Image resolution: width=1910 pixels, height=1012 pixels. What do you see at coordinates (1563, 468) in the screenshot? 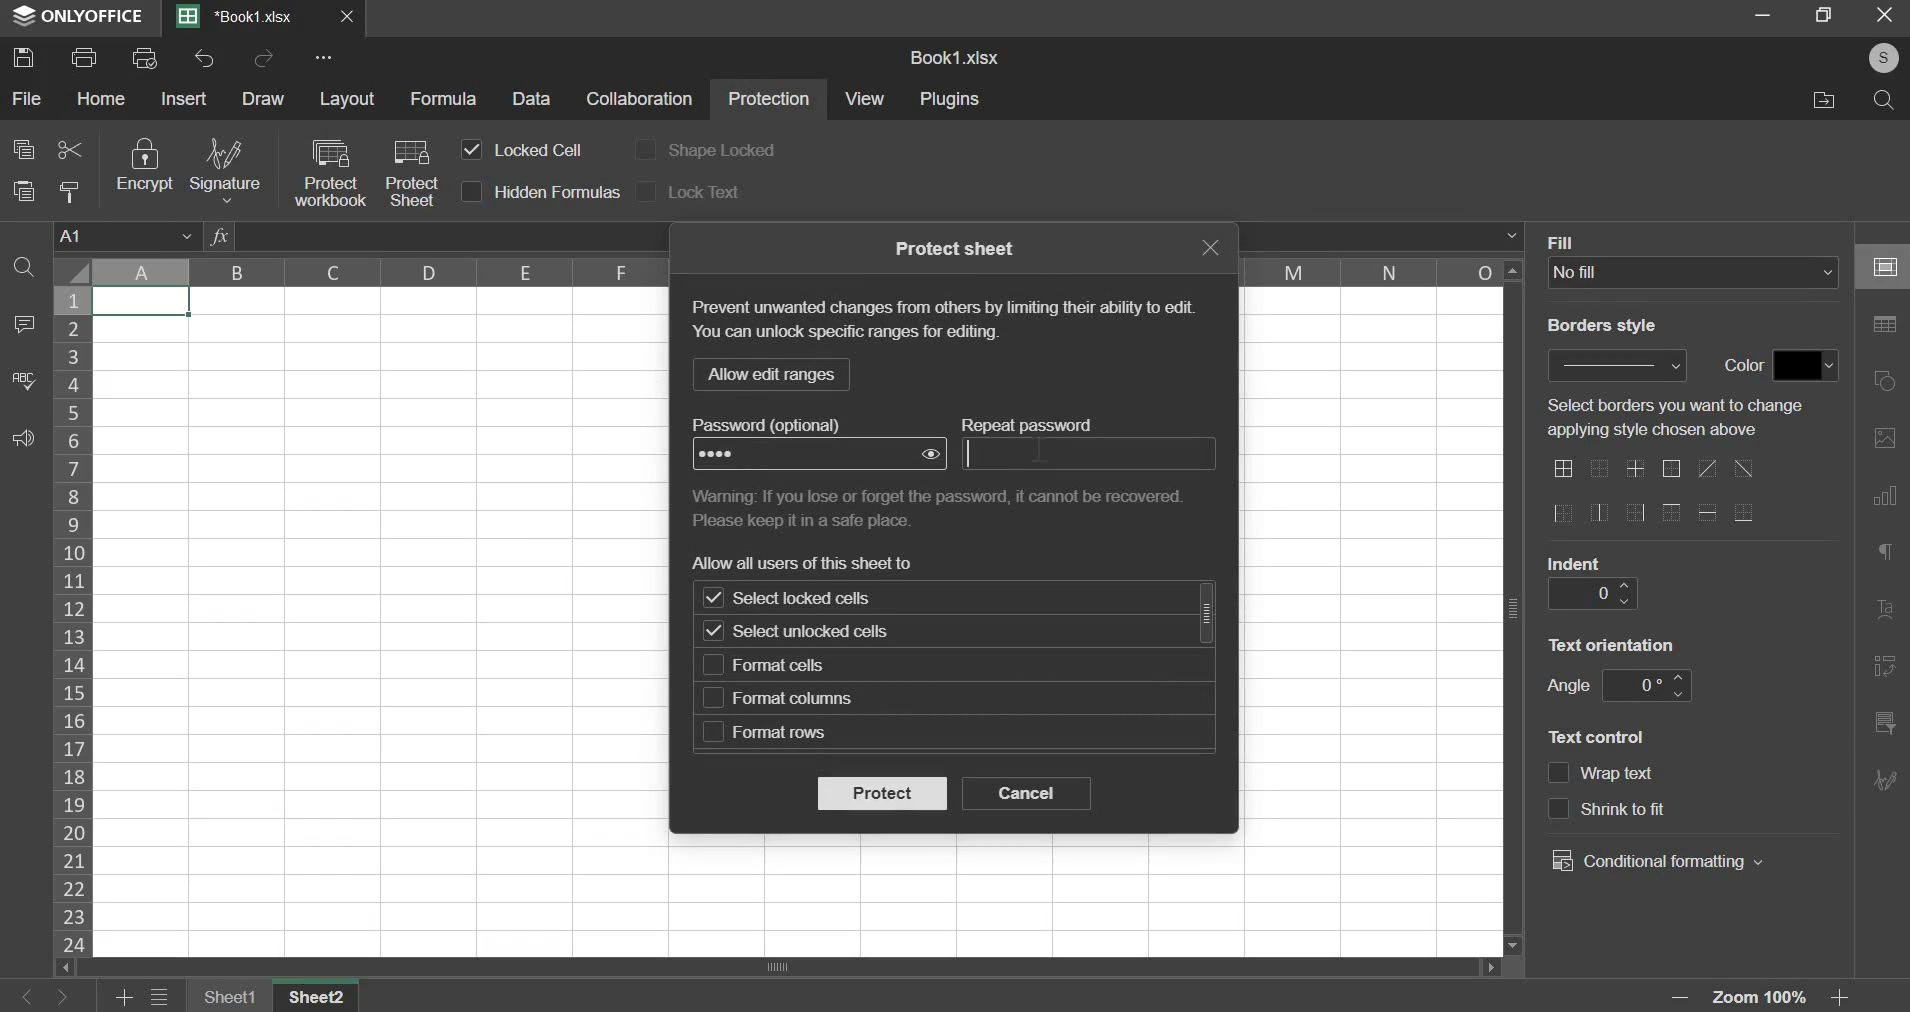
I see `border options` at bounding box center [1563, 468].